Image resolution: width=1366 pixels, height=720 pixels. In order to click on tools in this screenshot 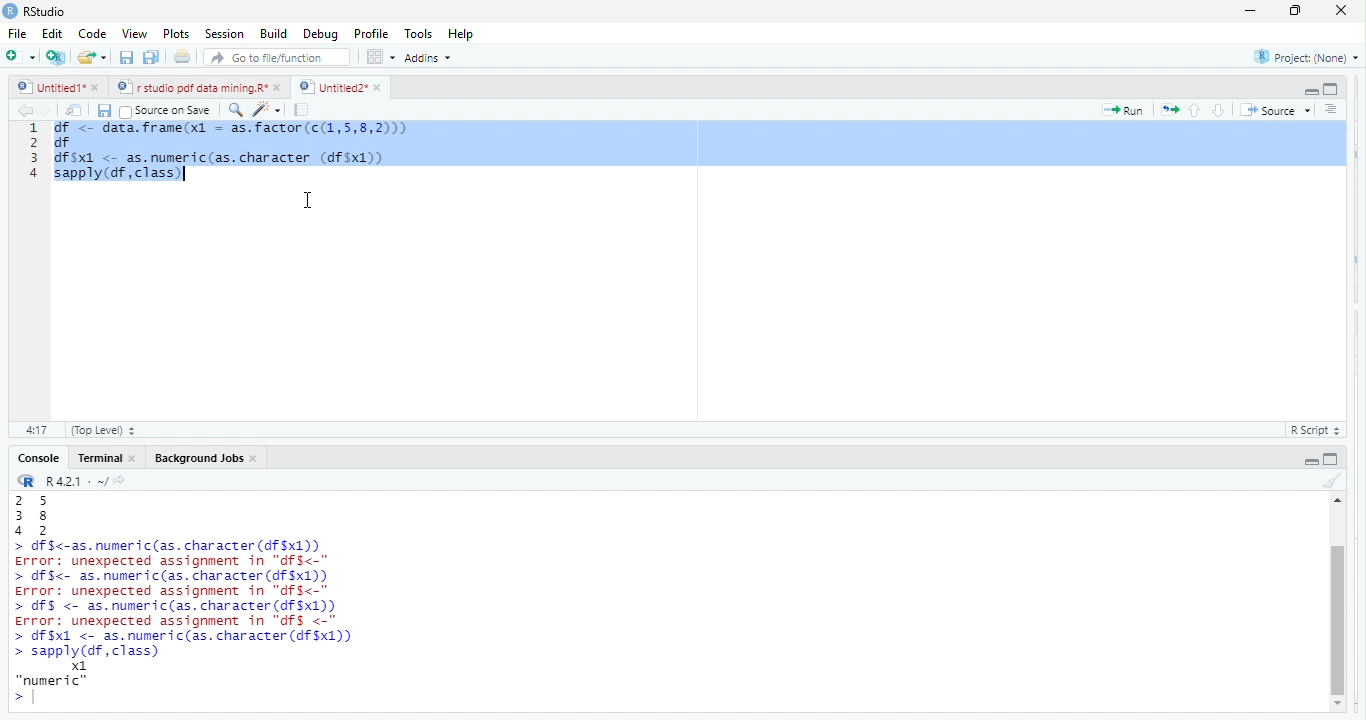, I will do `click(417, 32)`.